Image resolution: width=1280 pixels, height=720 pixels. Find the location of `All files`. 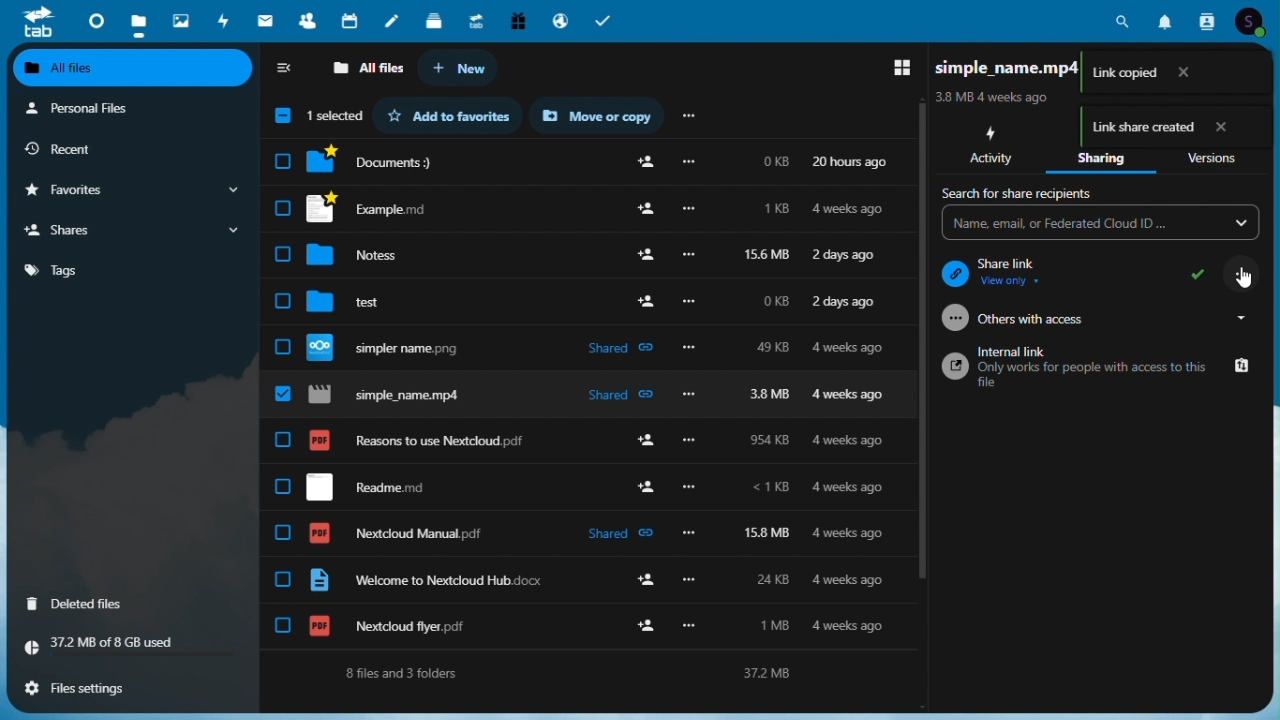

All files is located at coordinates (135, 68).